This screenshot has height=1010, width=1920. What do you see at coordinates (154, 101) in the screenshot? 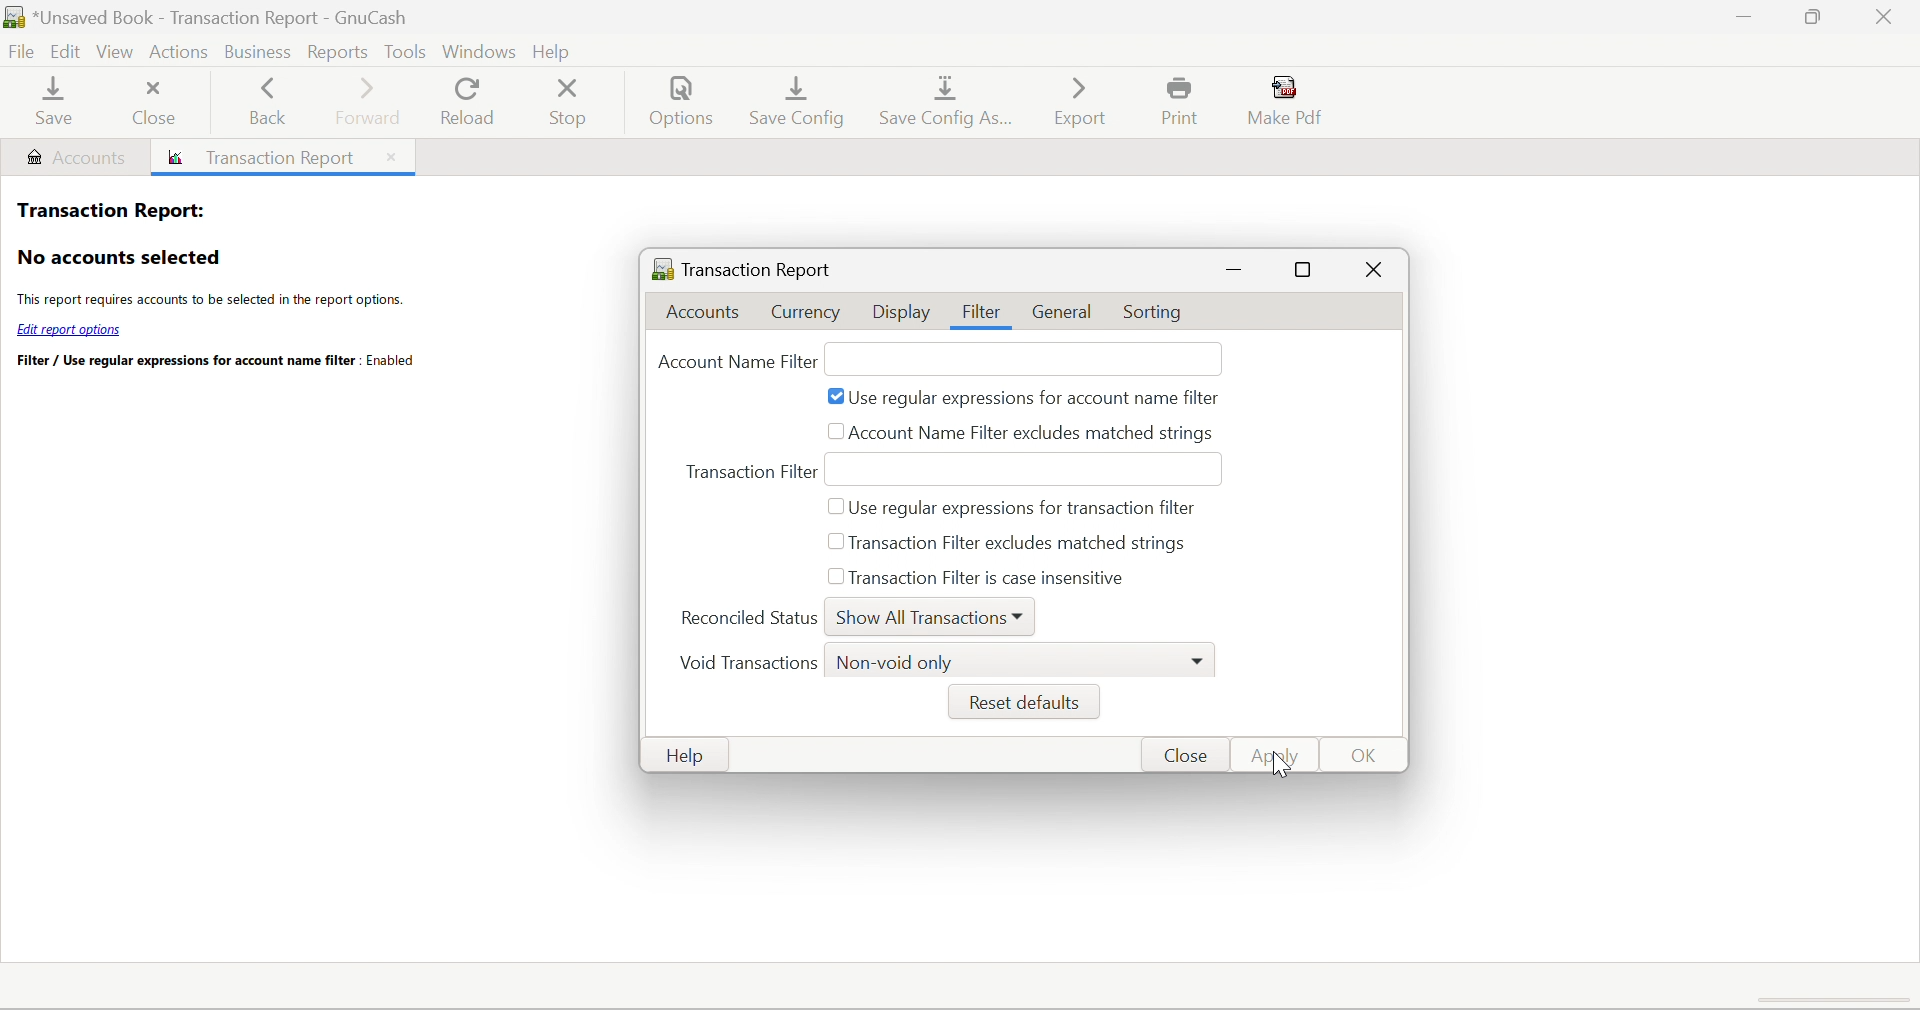
I see `Close` at bounding box center [154, 101].